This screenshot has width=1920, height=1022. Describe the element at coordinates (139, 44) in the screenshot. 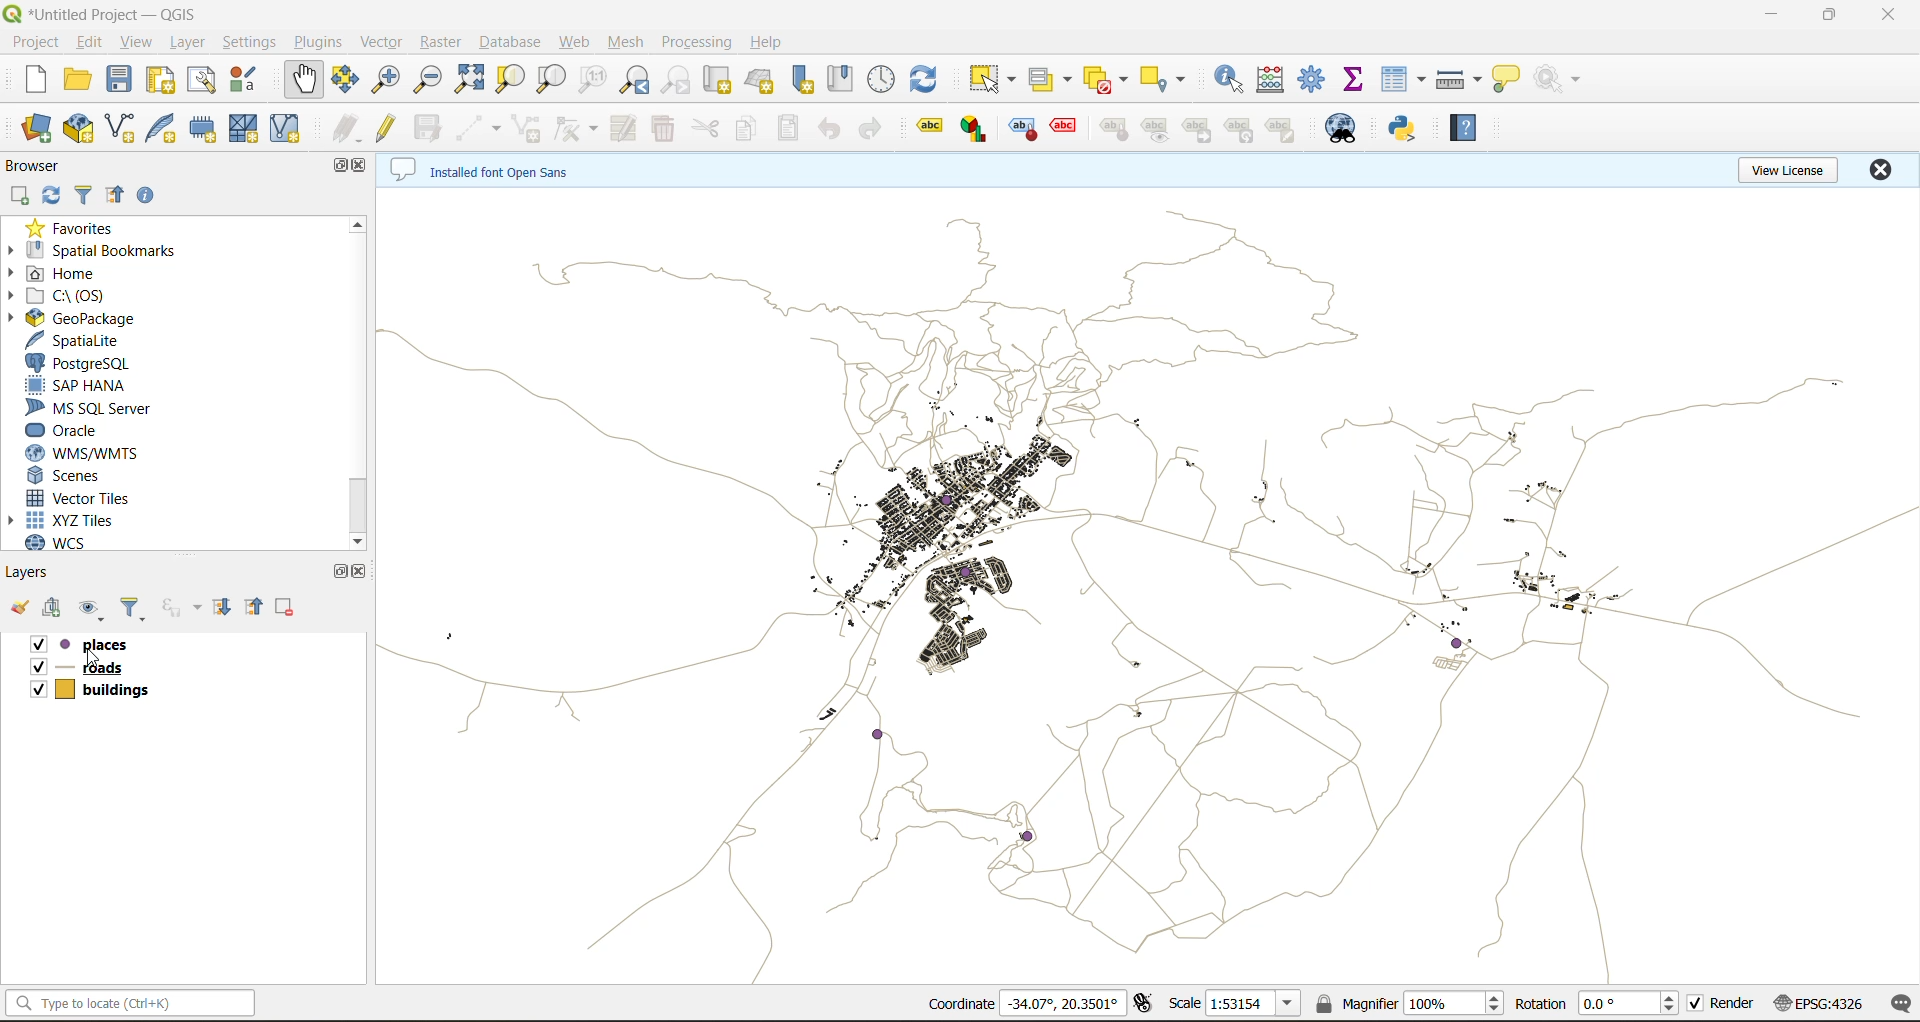

I see `view` at that location.